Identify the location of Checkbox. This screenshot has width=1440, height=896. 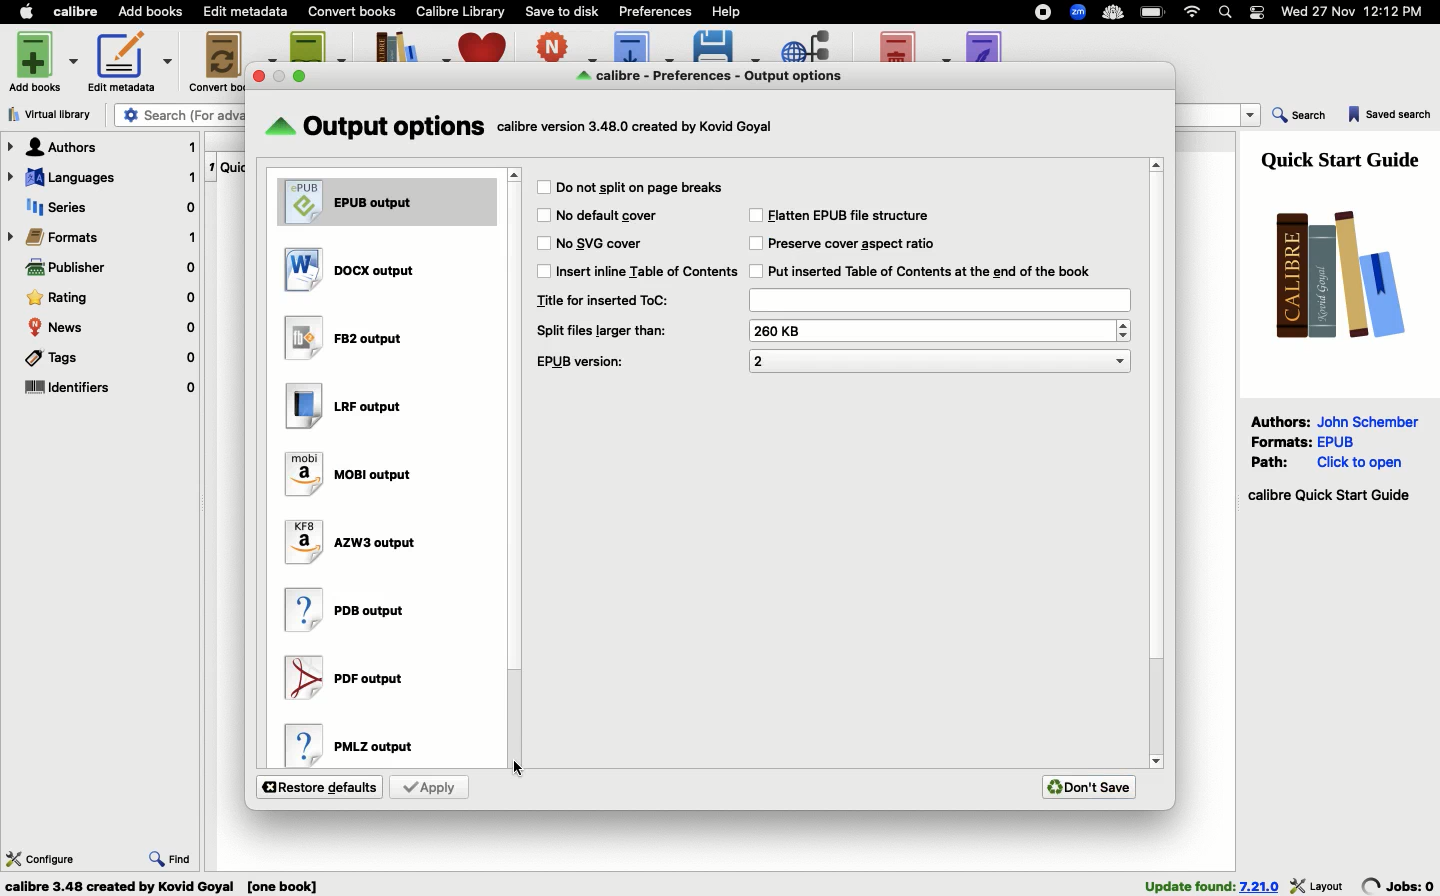
(755, 244).